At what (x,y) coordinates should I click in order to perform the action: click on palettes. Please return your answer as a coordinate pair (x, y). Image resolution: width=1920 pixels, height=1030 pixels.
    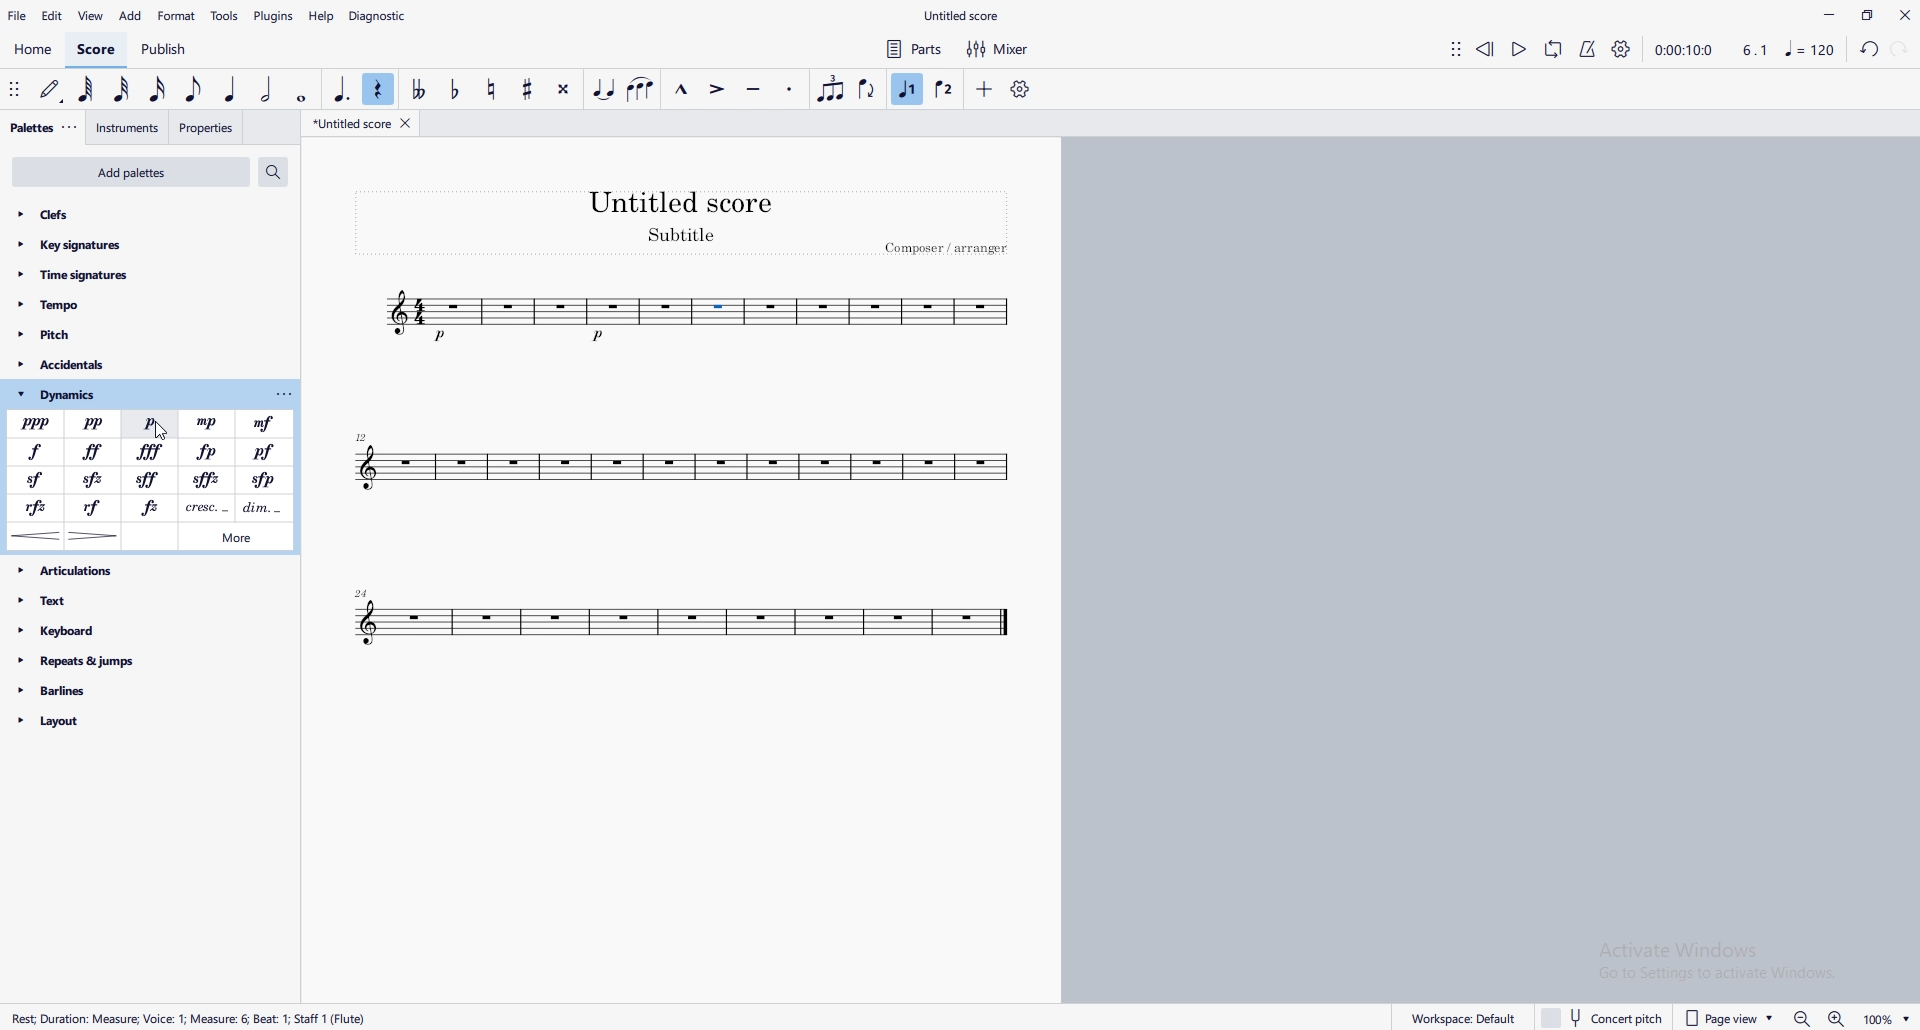
    Looking at the image, I should click on (32, 128).